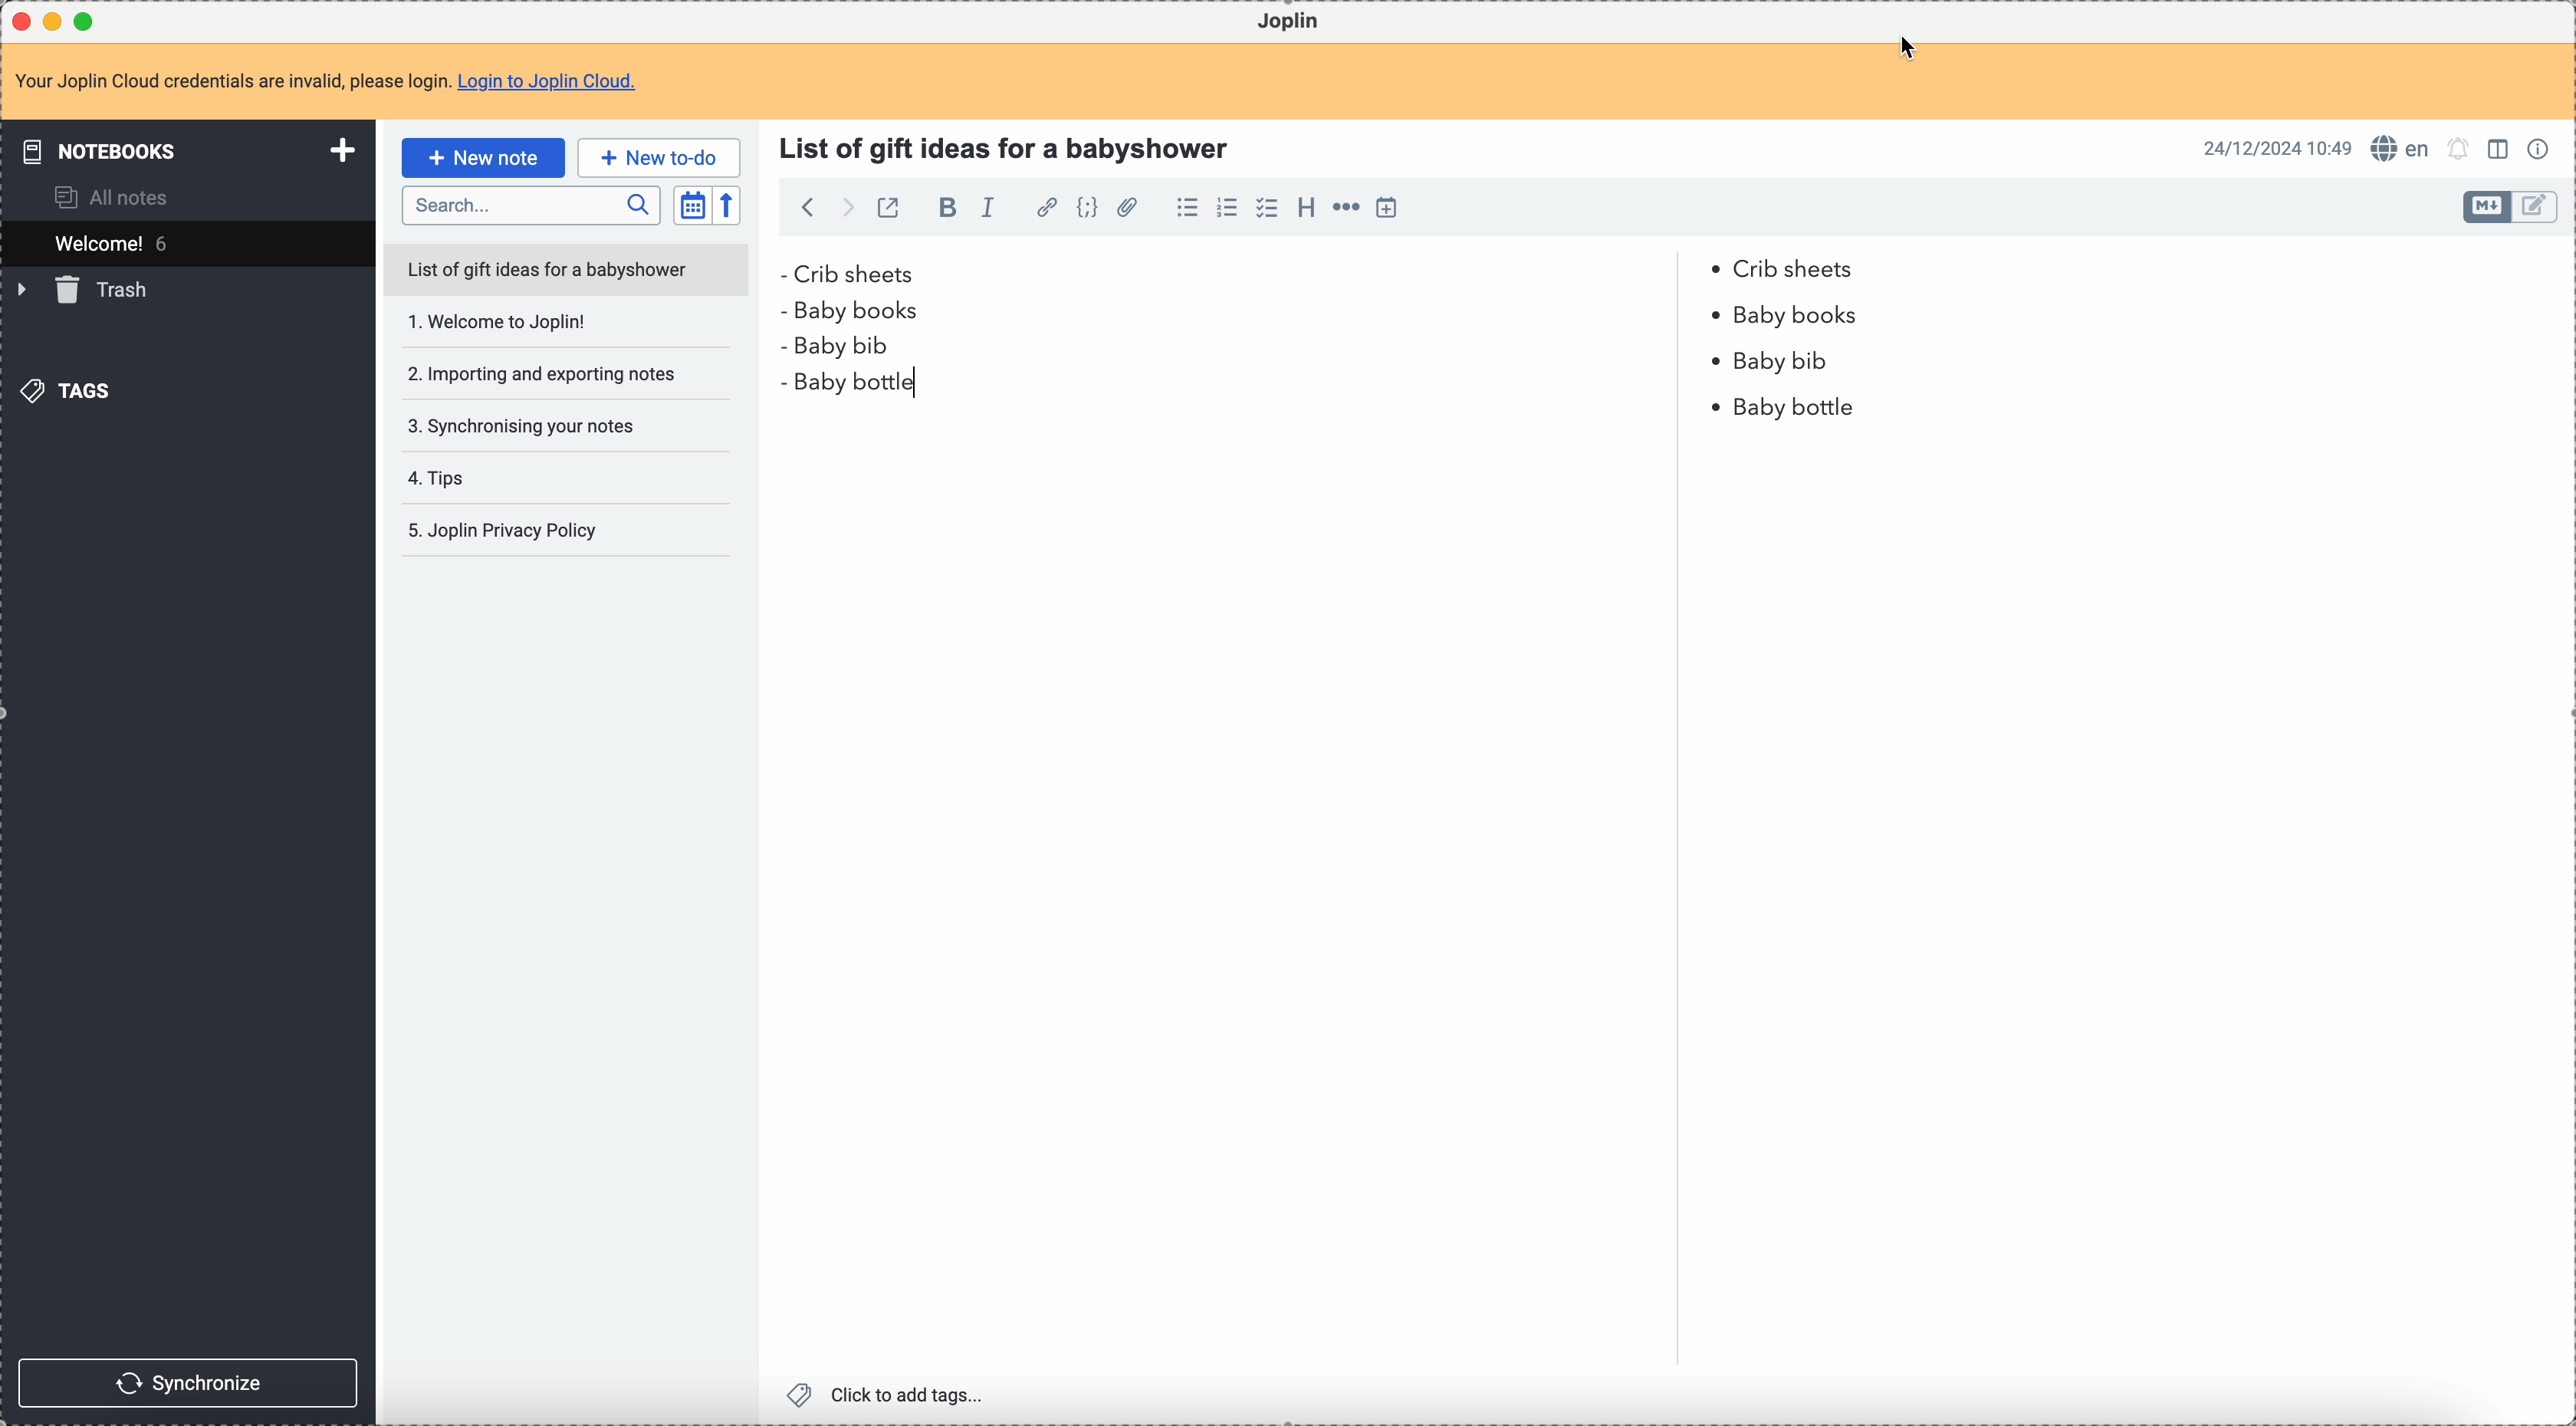 The image size is (2576, 1426). What do you see at coordinates (1716, 316) in the screenshot?
I see `bullet point` at bounding box center [1716, 316].